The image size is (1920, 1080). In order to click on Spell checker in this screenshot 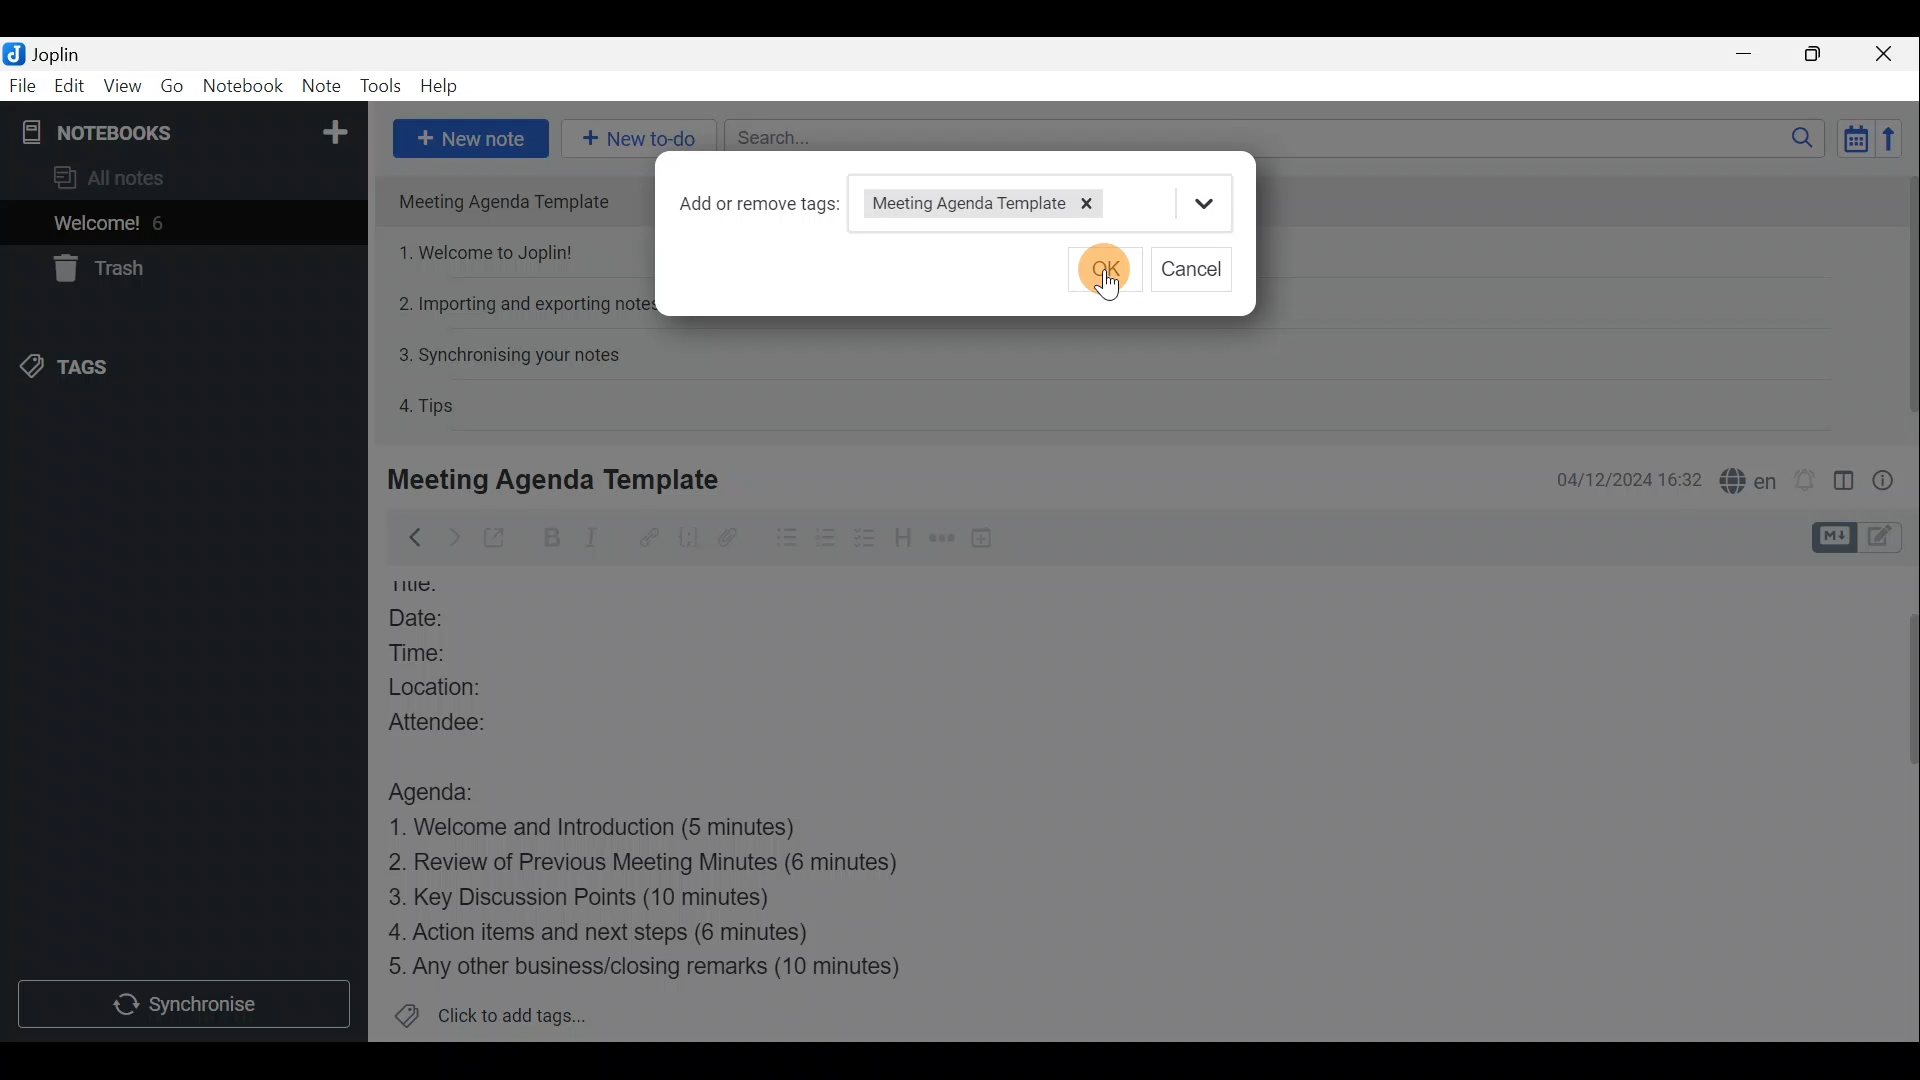, I will do `click(1750, 478)`.